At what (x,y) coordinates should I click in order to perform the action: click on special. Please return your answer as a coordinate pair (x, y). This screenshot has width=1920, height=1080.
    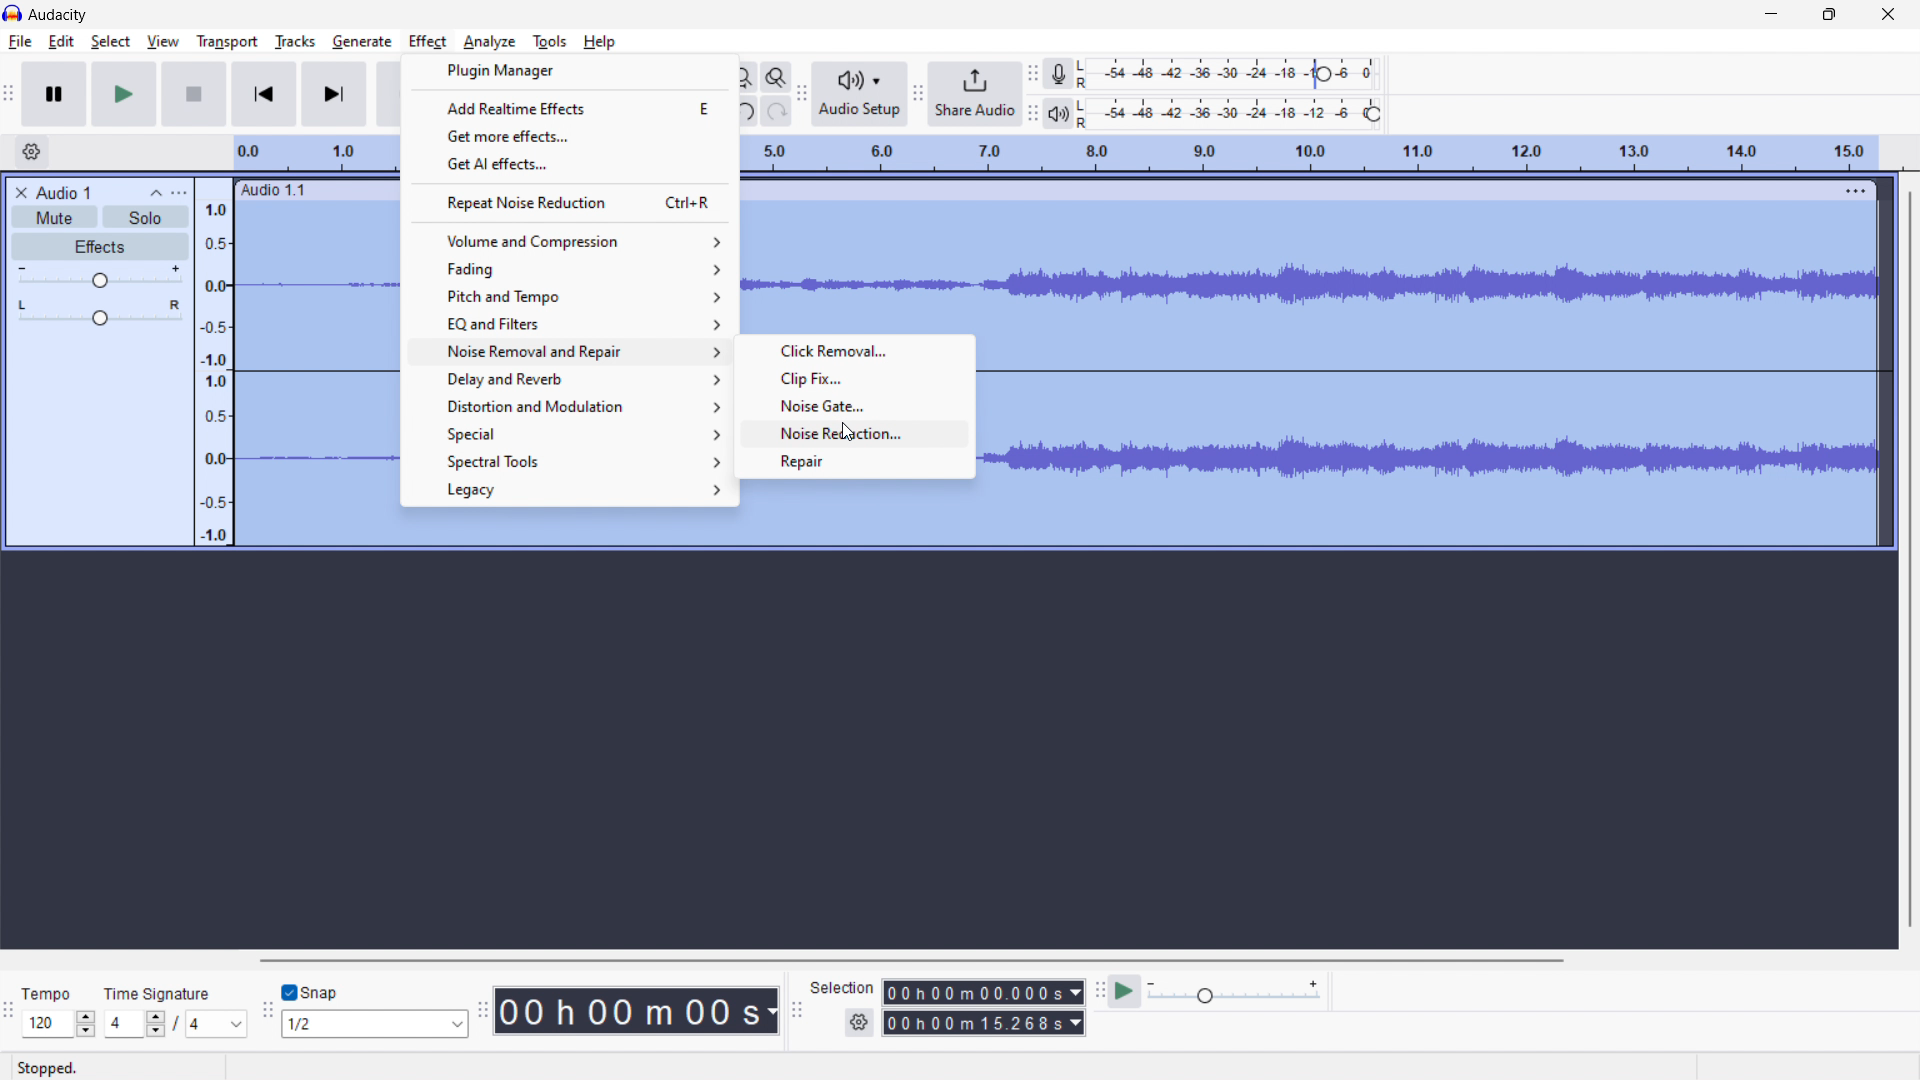
    Looking at the image, I should click on (565, 435).